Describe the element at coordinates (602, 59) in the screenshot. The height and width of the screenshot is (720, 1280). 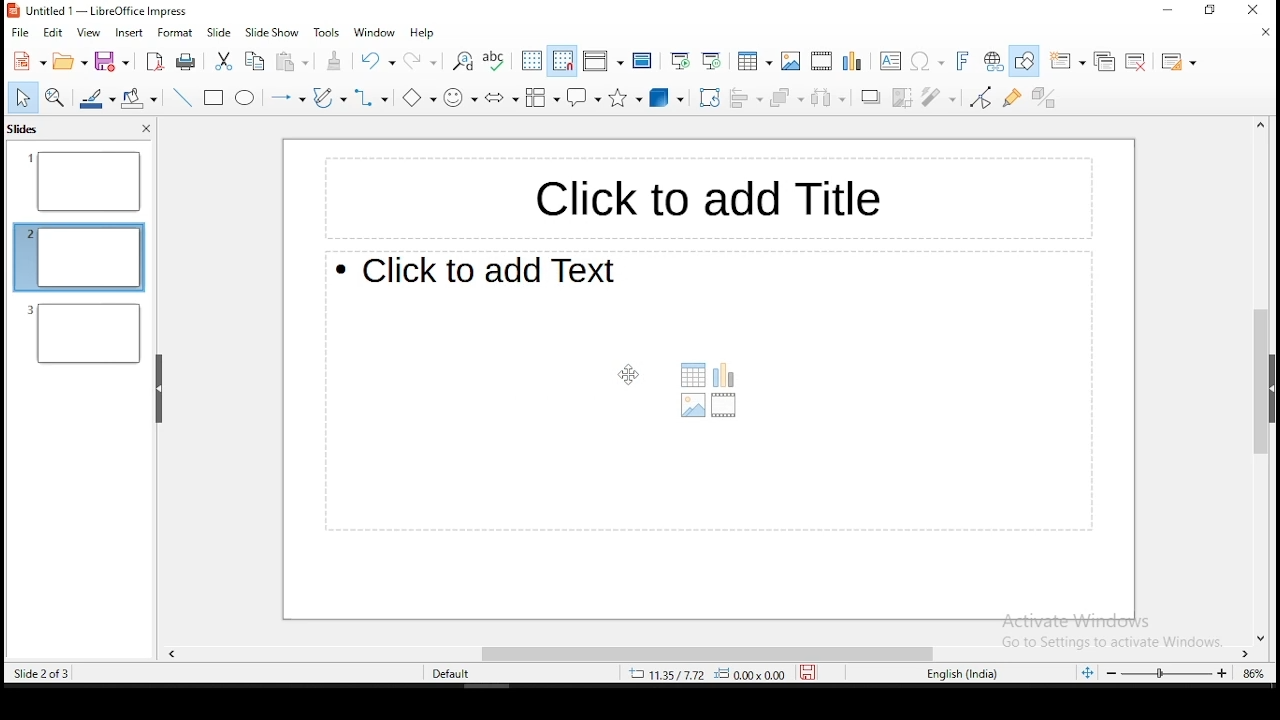
I see `display views` at that location.